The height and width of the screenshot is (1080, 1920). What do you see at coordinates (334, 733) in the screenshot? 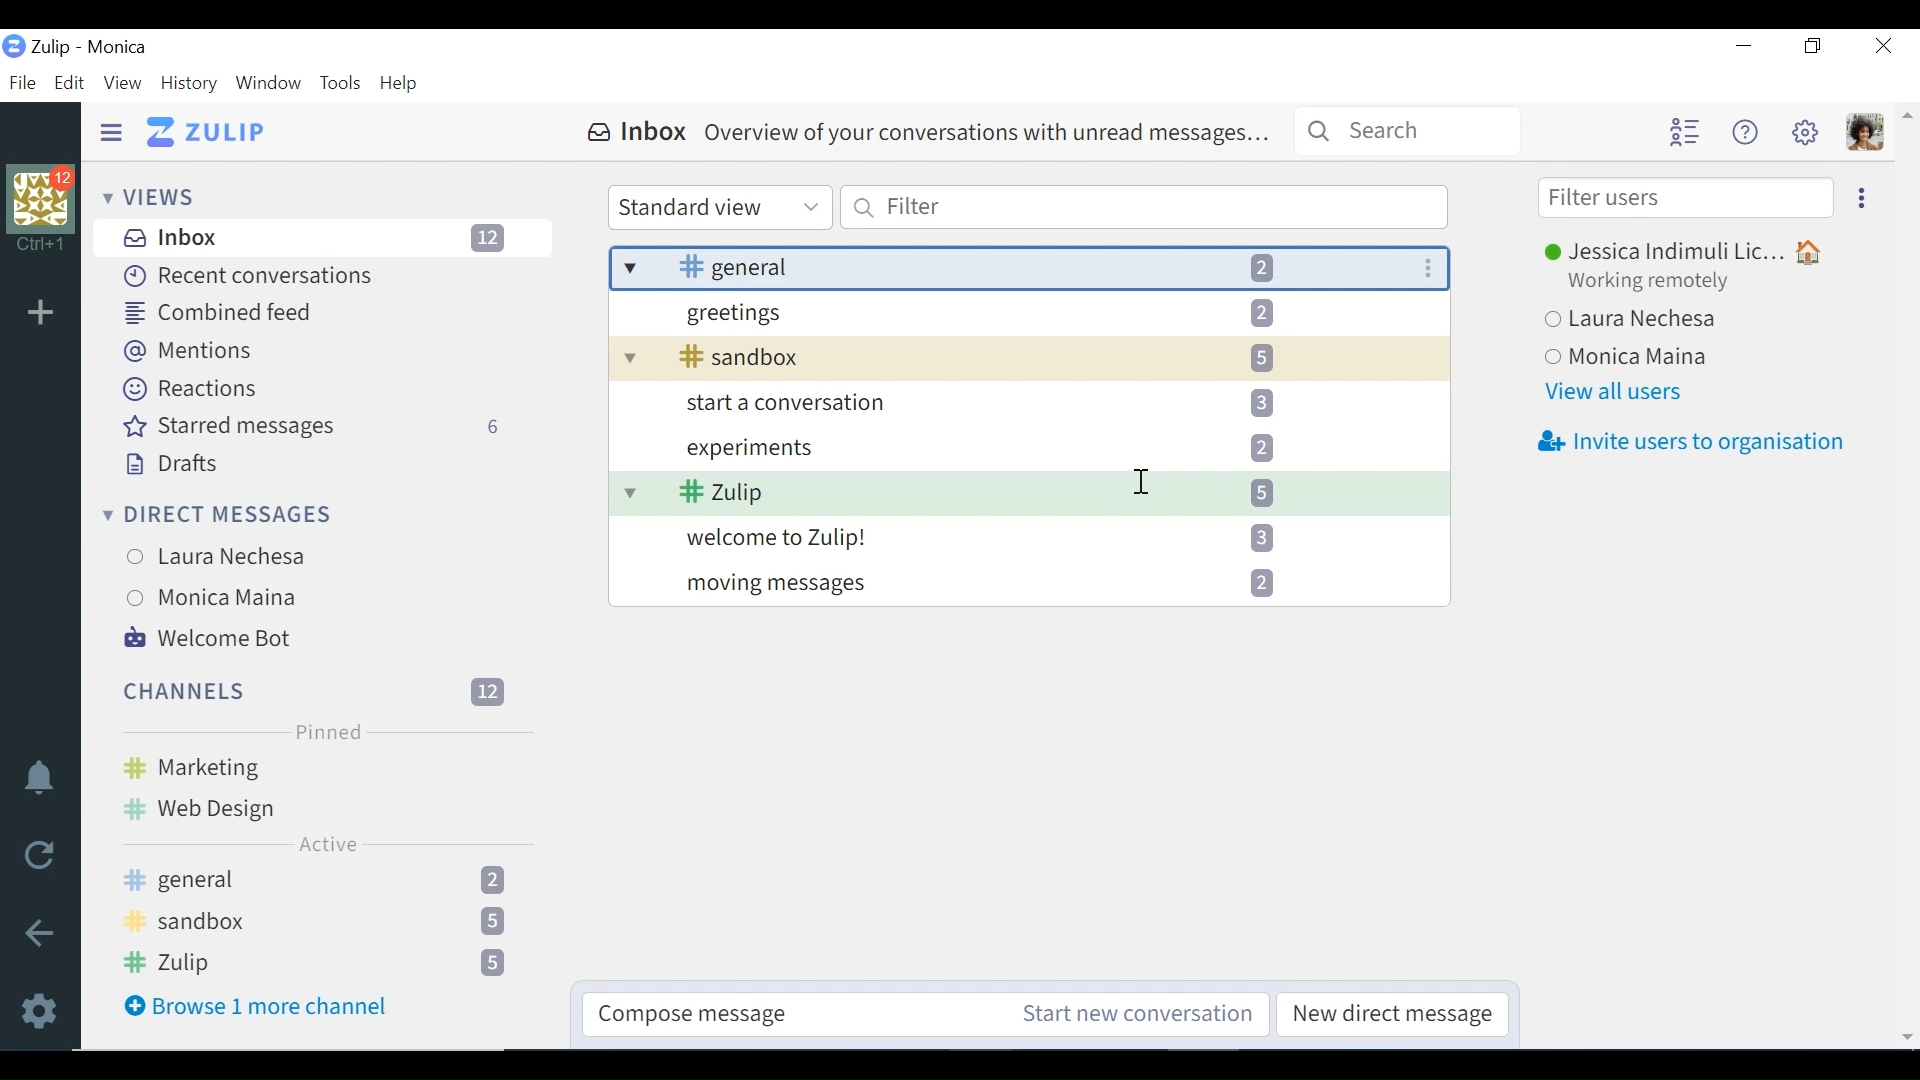
I see `Pinned` at bounding box center [334, 733].